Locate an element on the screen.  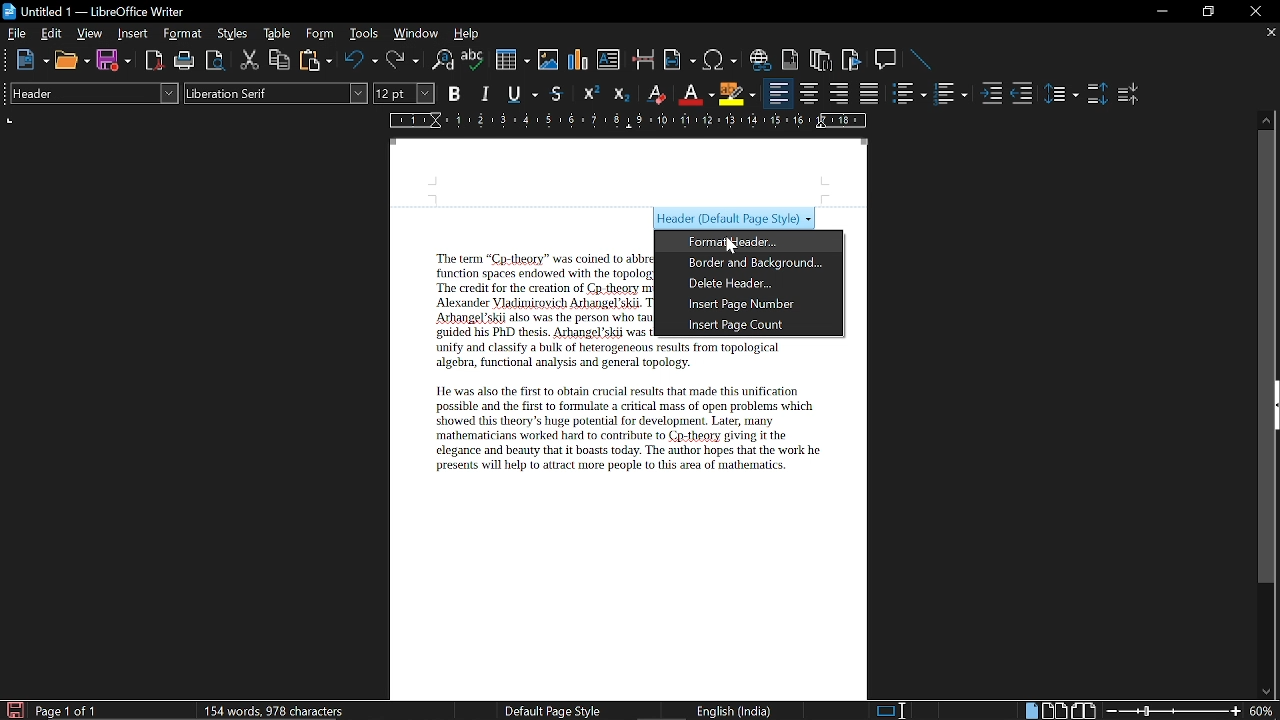
Spell check is located at coordinates (473, 60).